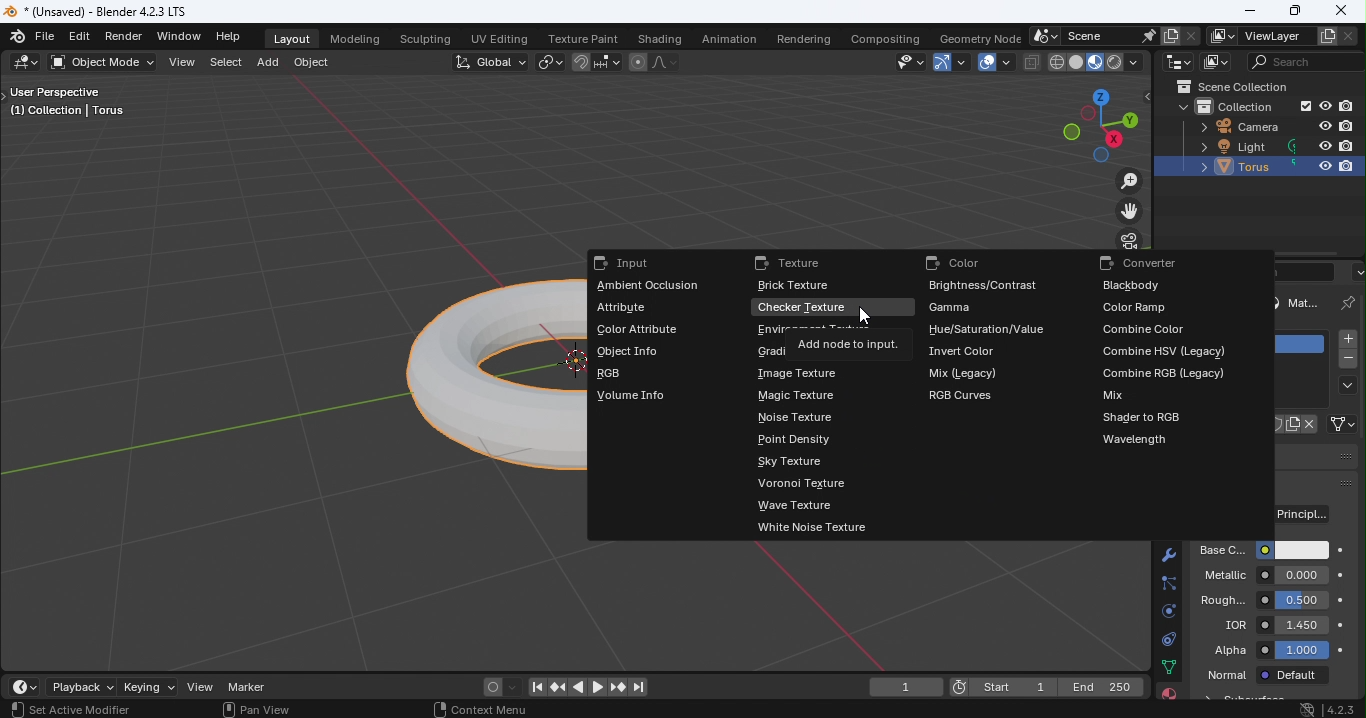 Image resolution: width=1366 pixels, height=718 pixels. Describe the element at coordinates (961, 398) in the screenshot. I see `RGB curves` at that location.